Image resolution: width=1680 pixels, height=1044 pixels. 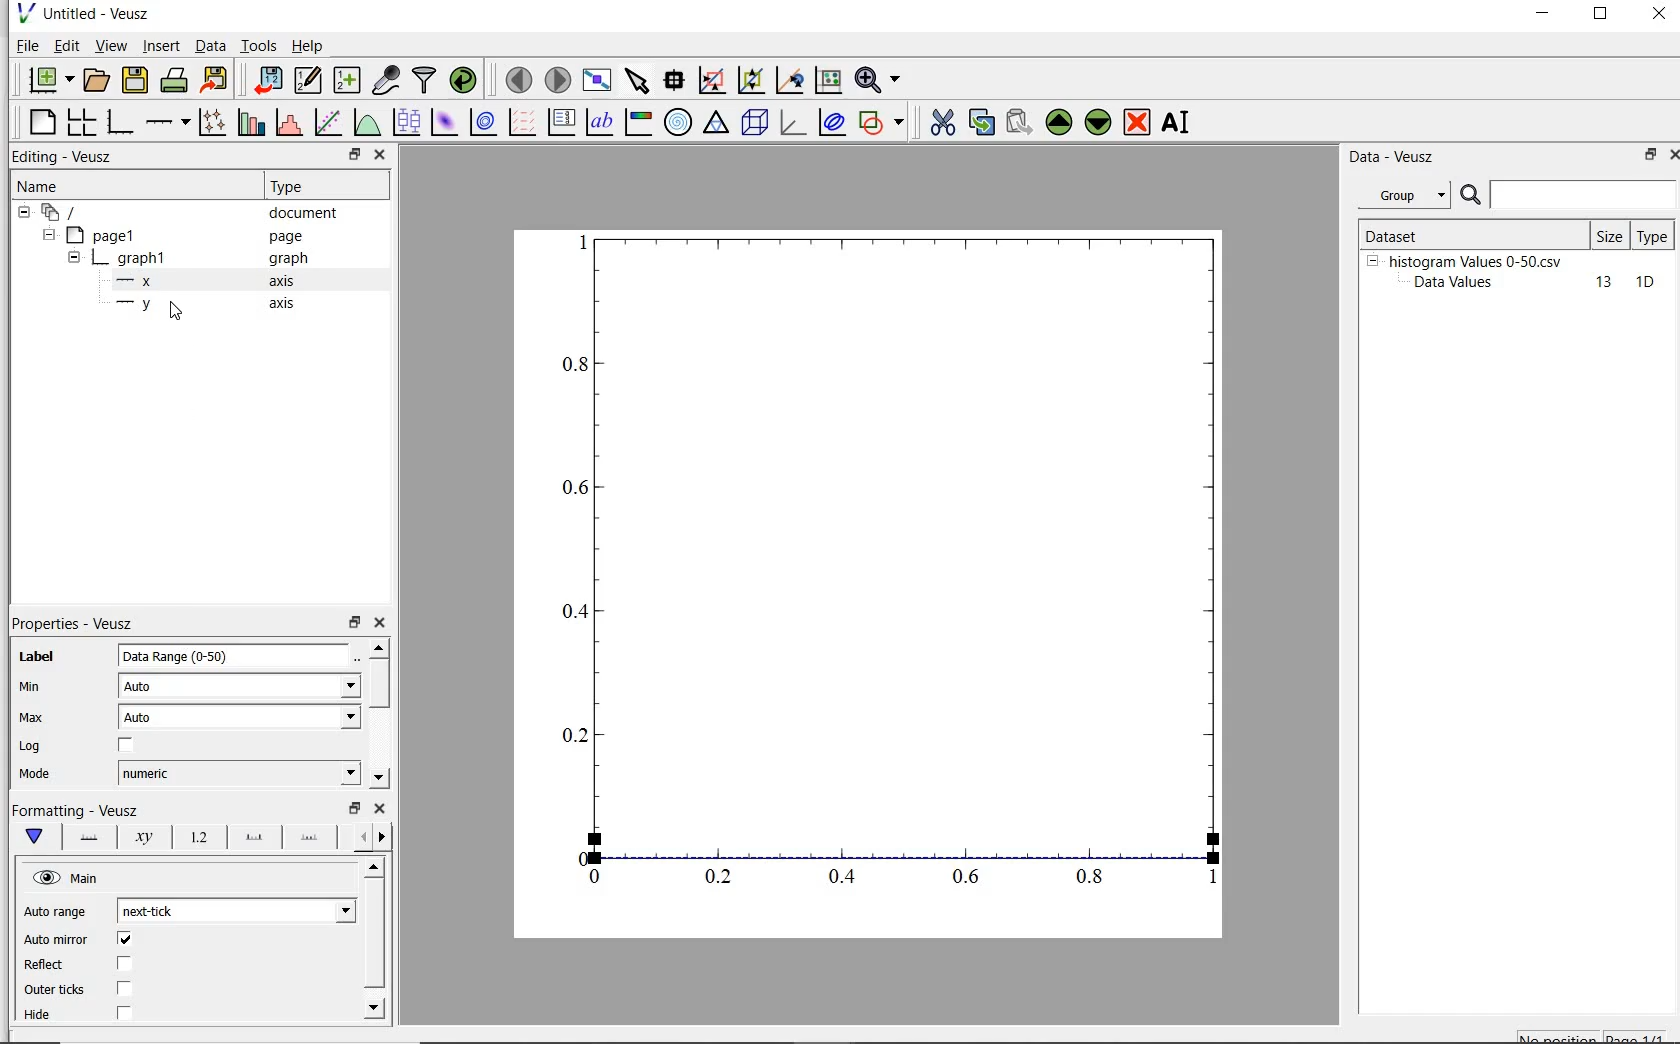 I want to click on restore down, so click(x=354, y=155).